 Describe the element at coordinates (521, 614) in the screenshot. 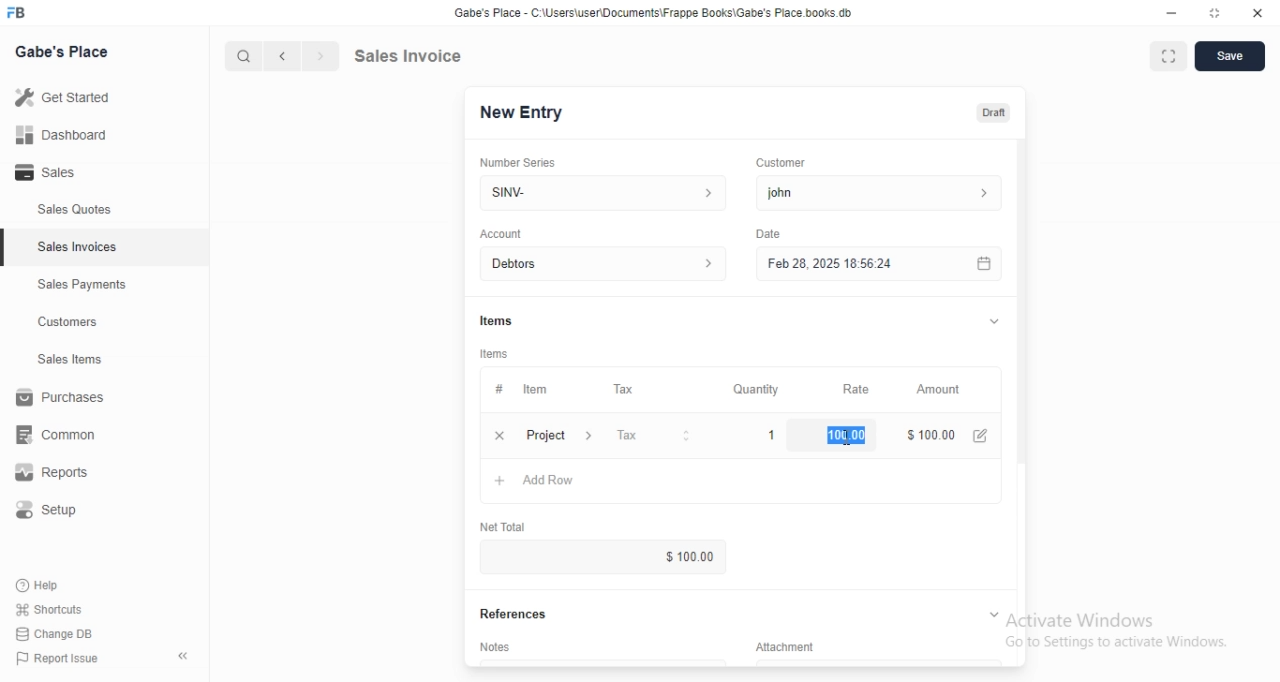

I see `References` at that location.